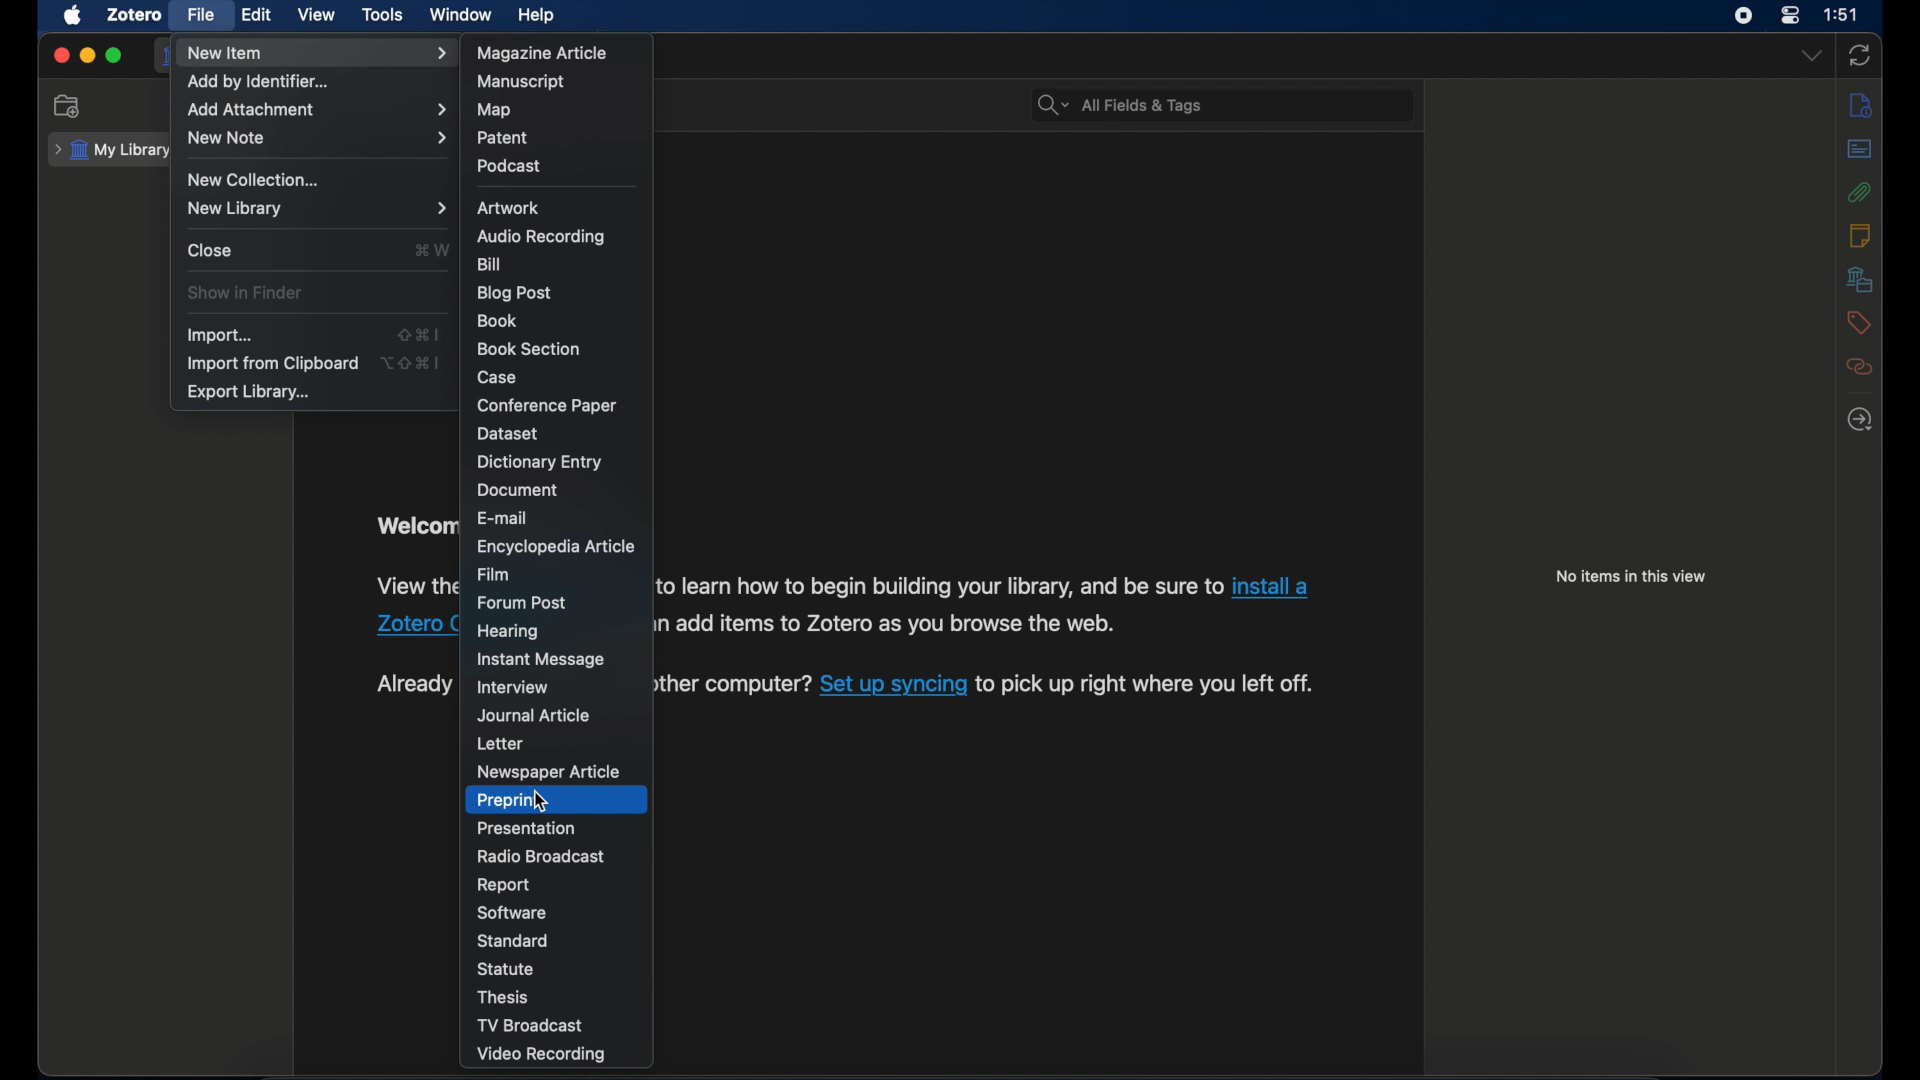 The image size is (1920, 1080). I want to click on libraries, so click(1860, 279).